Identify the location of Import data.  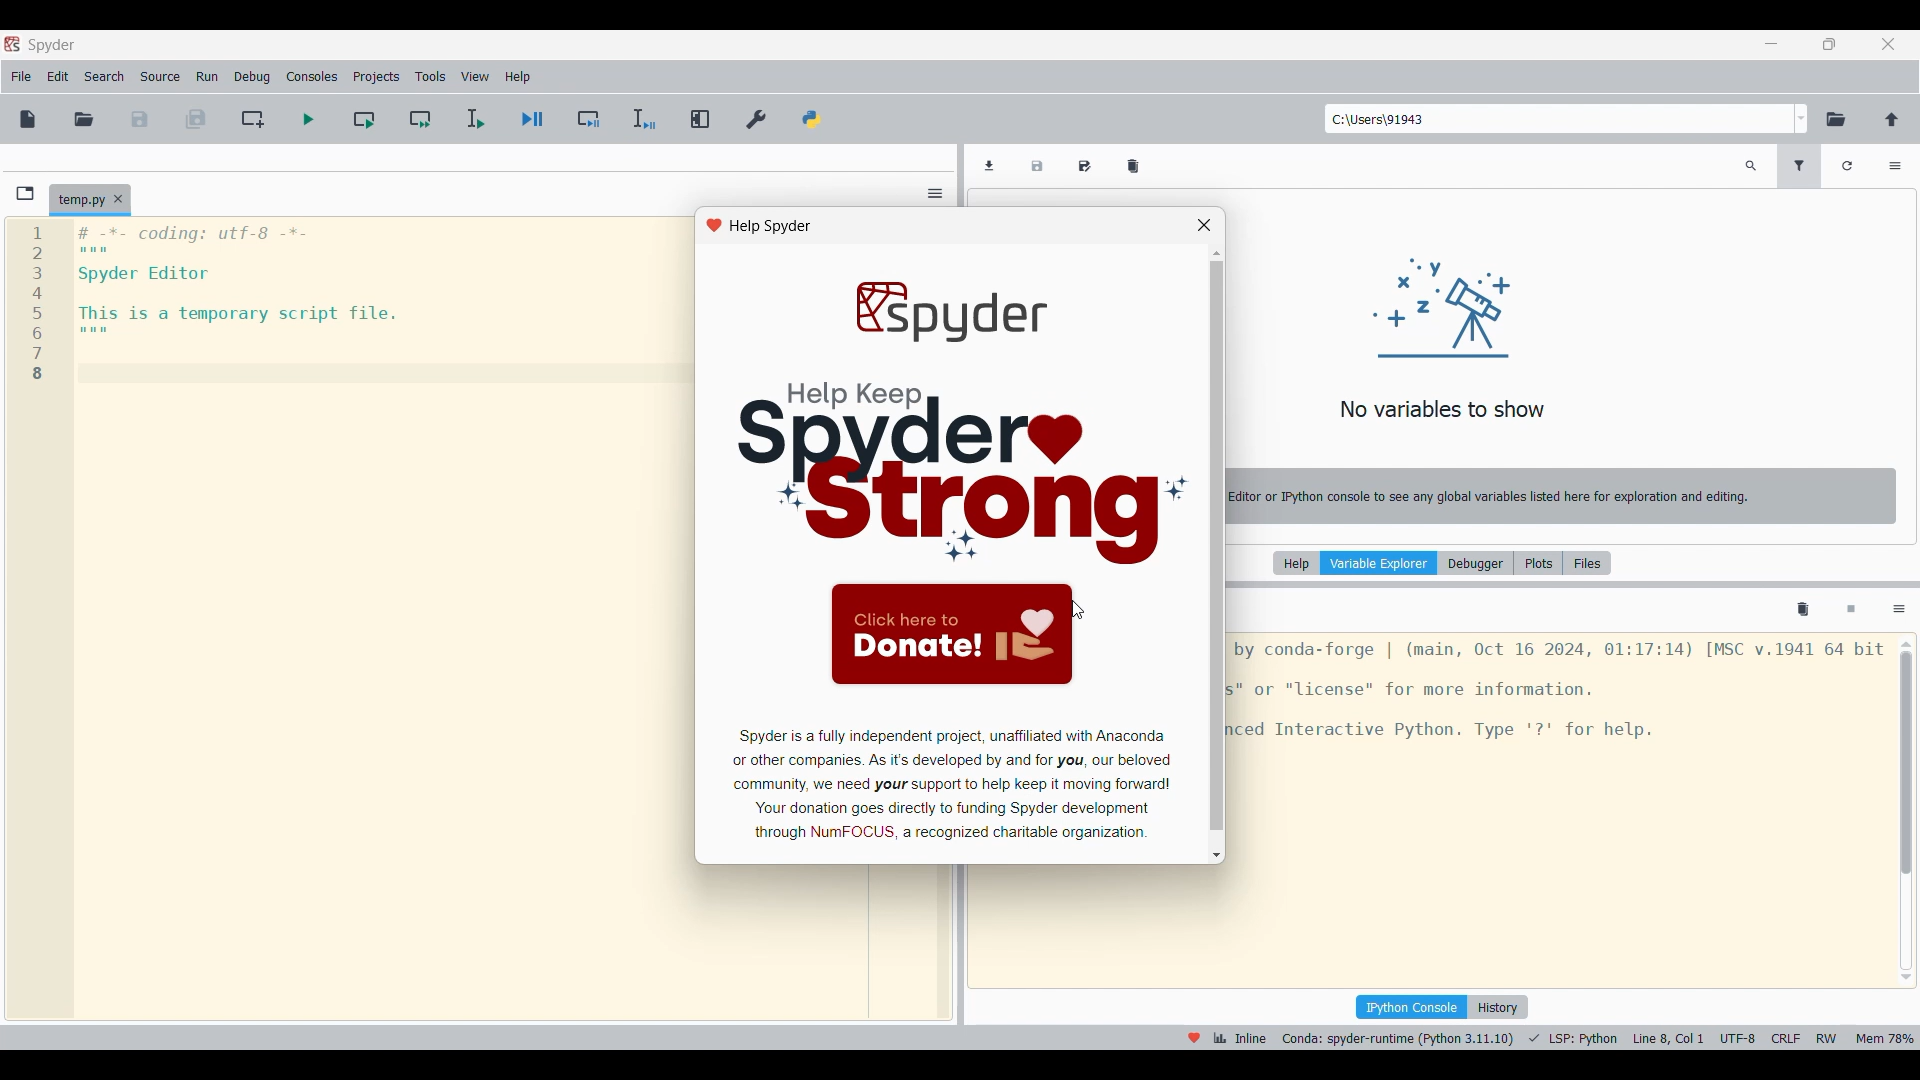
(990, 166).